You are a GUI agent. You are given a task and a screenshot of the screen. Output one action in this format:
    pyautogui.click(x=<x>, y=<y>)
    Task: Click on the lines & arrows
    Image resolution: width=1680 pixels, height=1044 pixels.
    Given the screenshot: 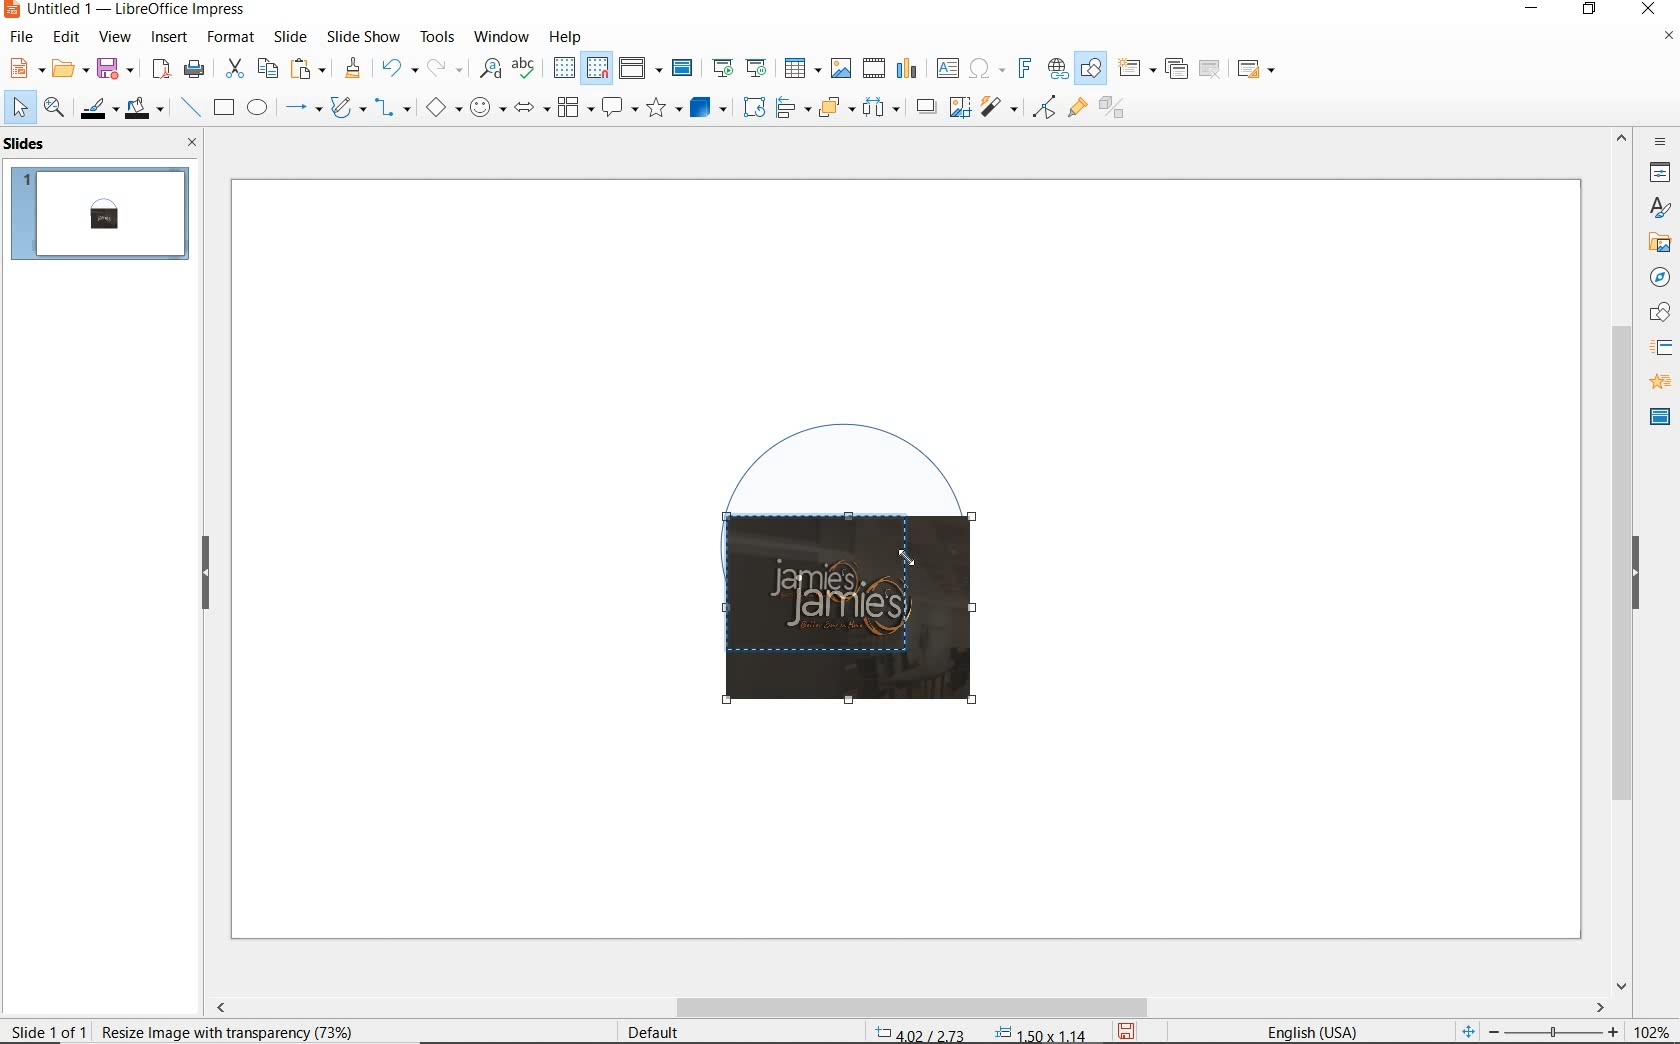 What is the action you would take?
    pyautogui.click(x=302, y=110)
    